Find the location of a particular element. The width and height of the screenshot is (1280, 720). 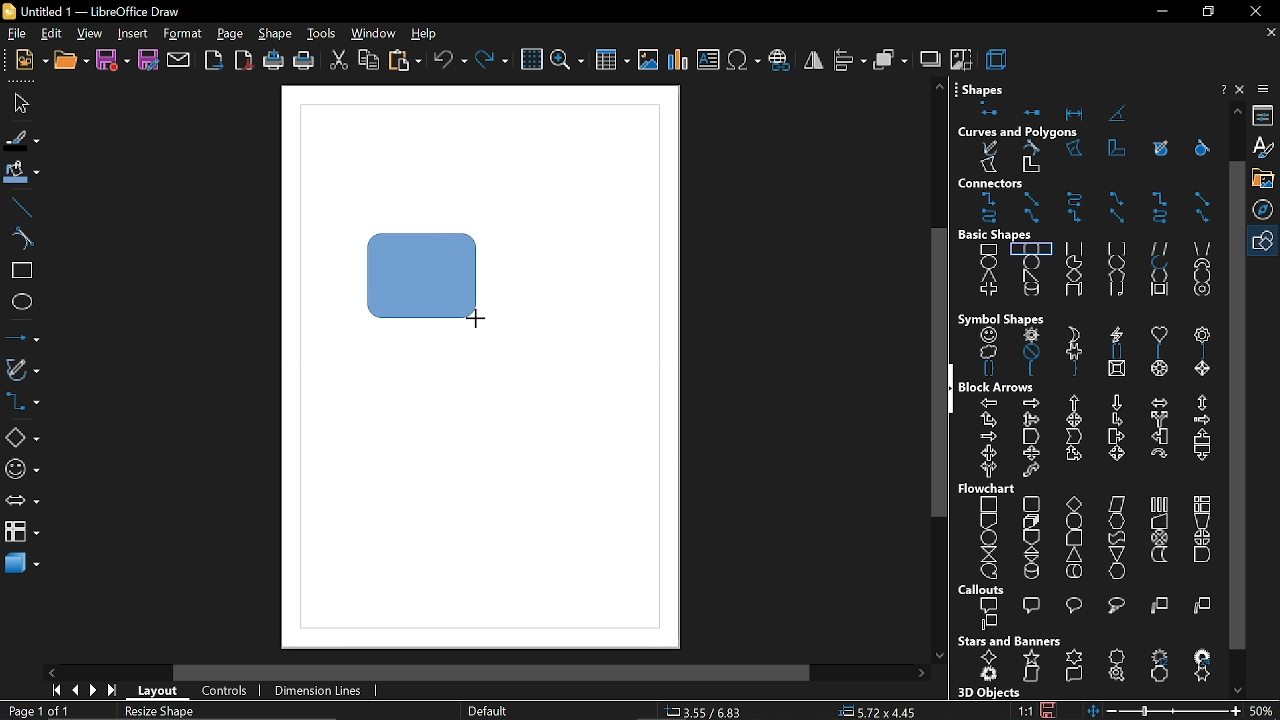

export as pdf is located at coordinates (244, 60).